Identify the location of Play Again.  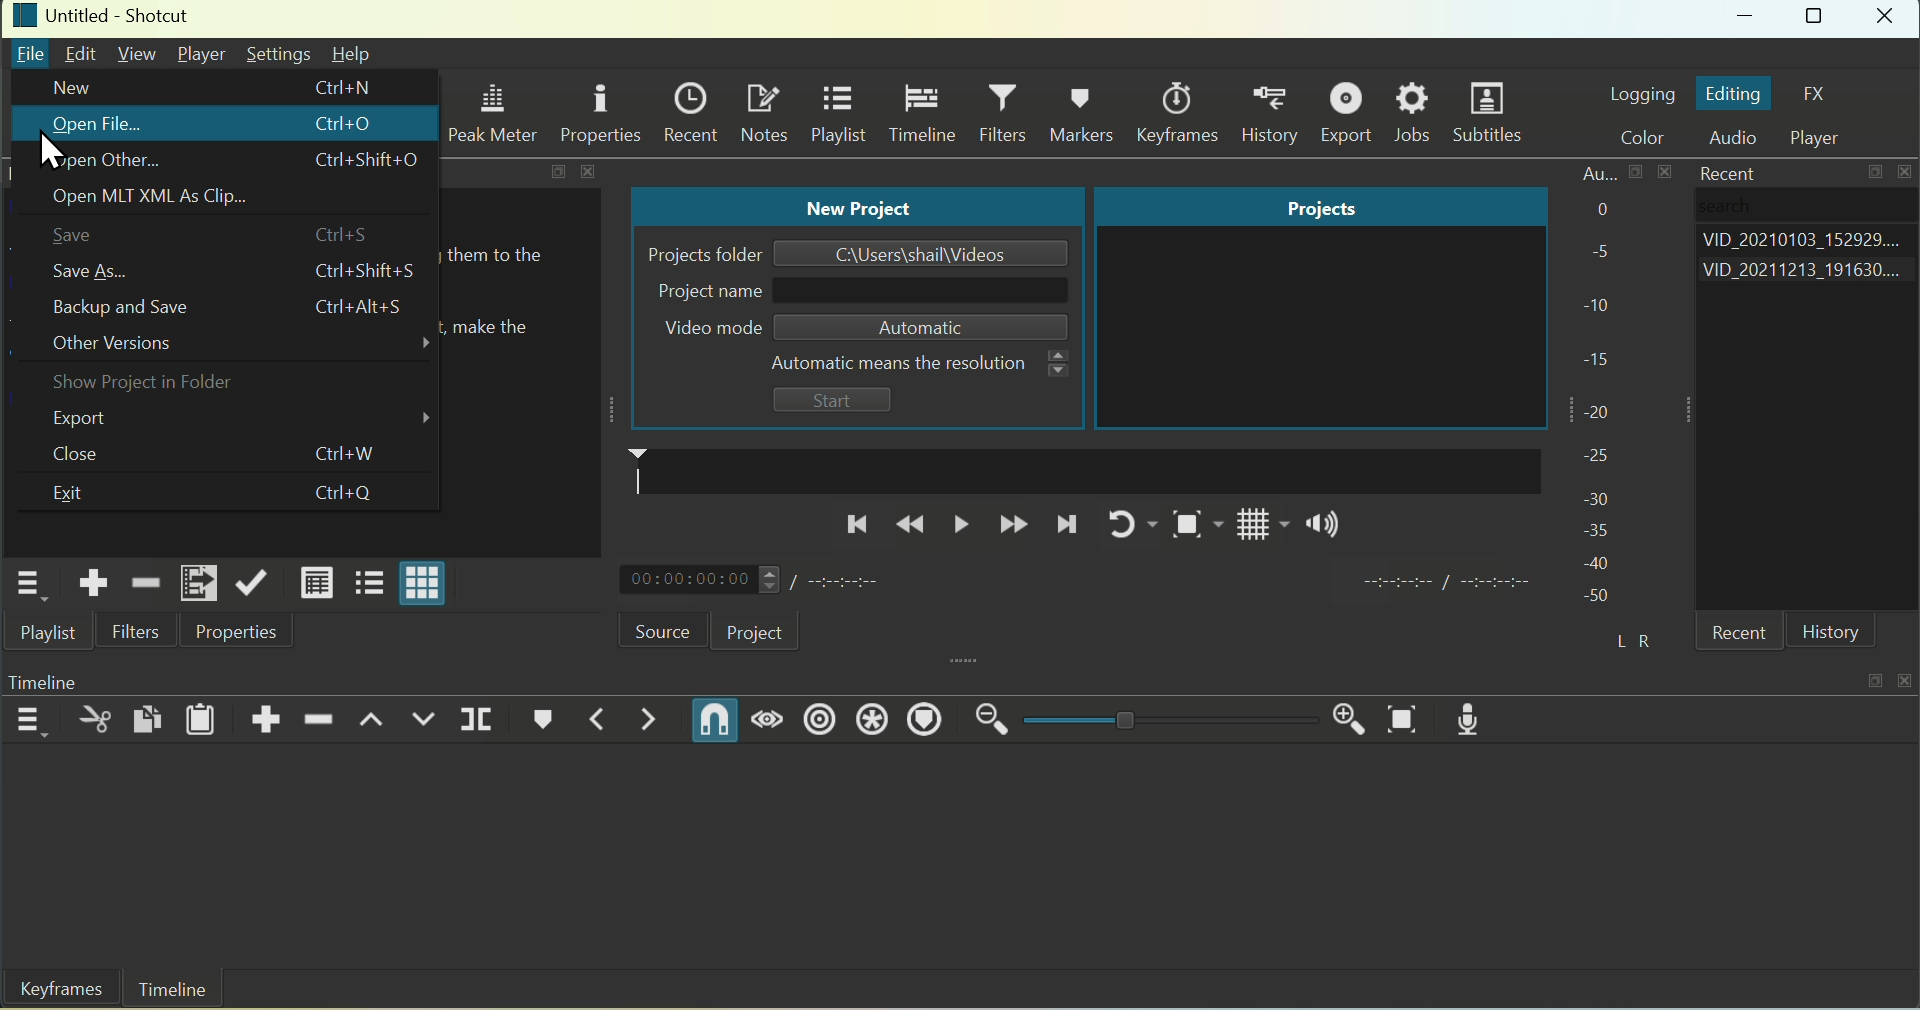
(1122, 524).